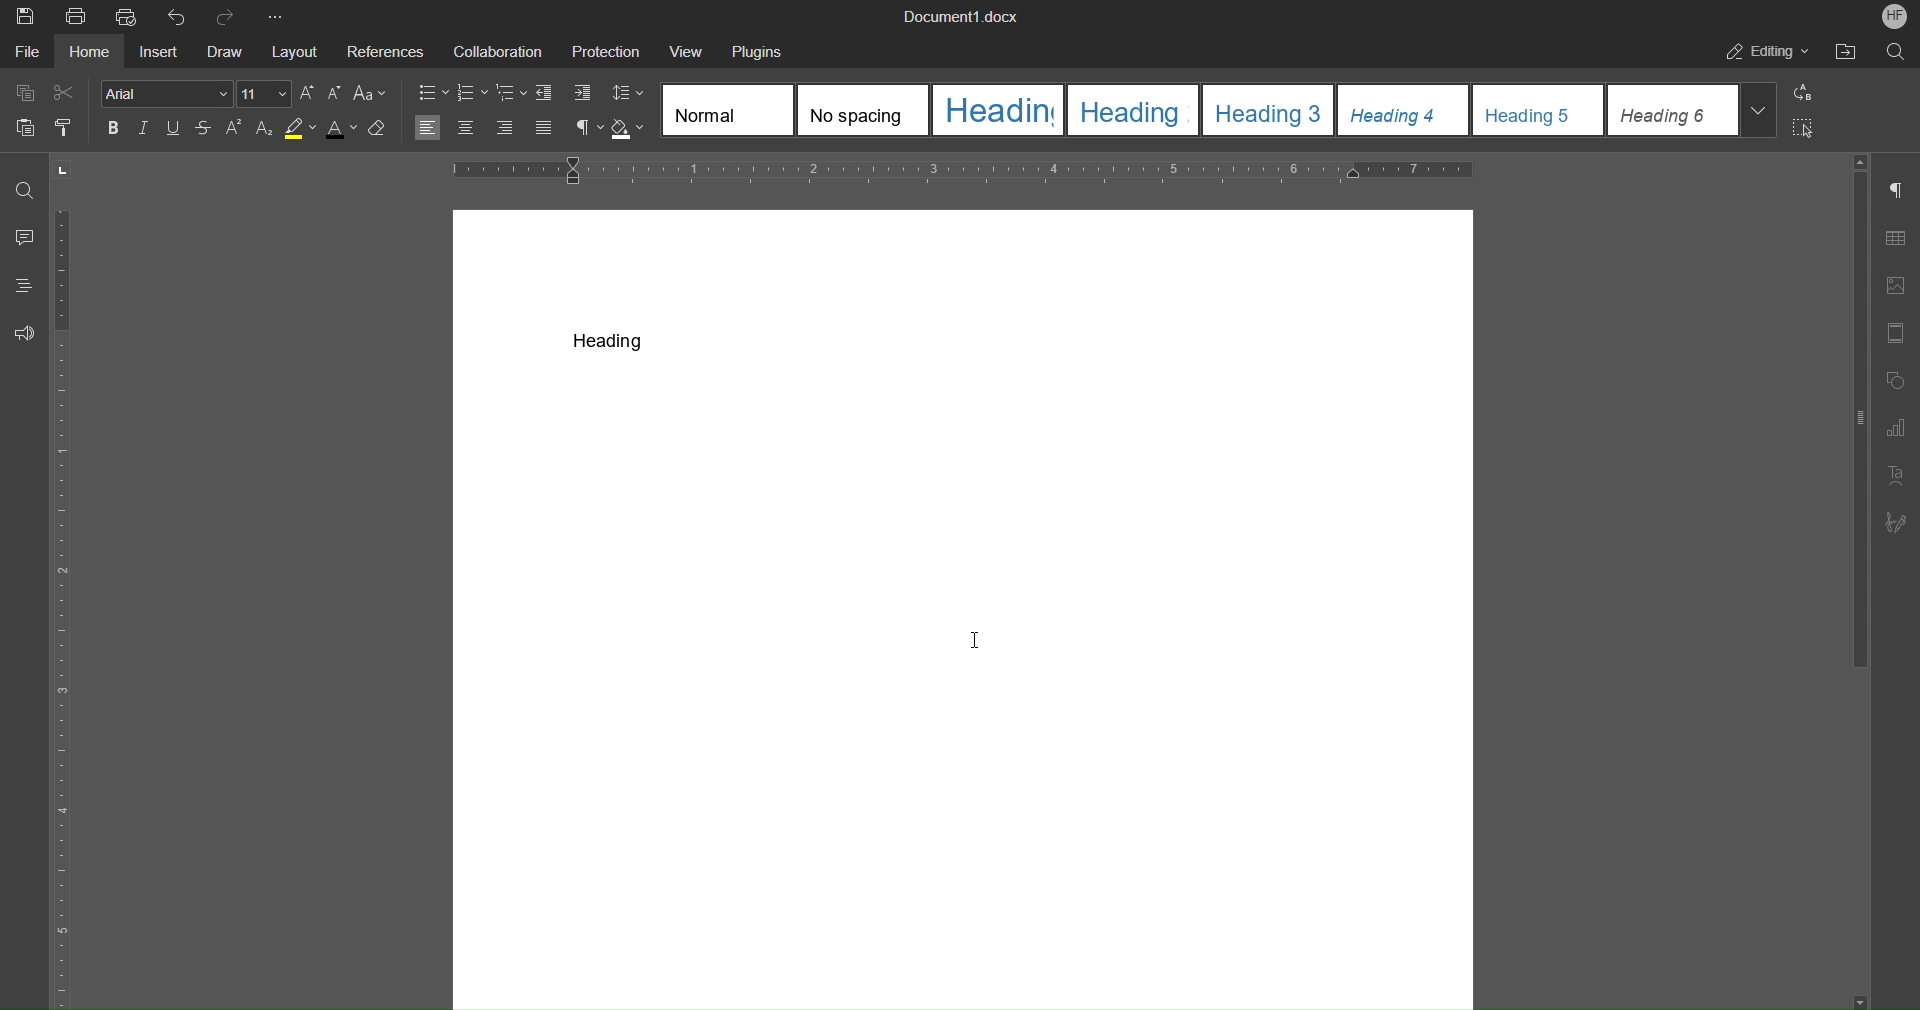  I want to click on Heading 4, so click(1406, 111).